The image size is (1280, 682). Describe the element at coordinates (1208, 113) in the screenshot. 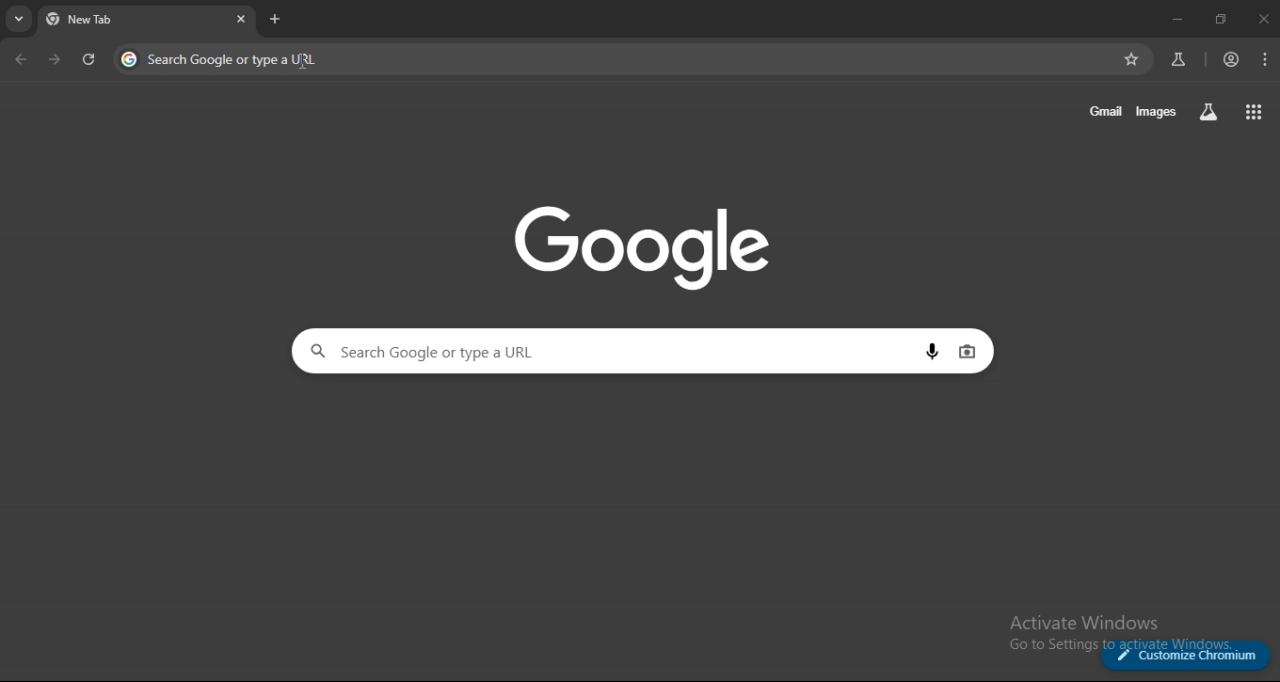

I see `search labs` at that location.